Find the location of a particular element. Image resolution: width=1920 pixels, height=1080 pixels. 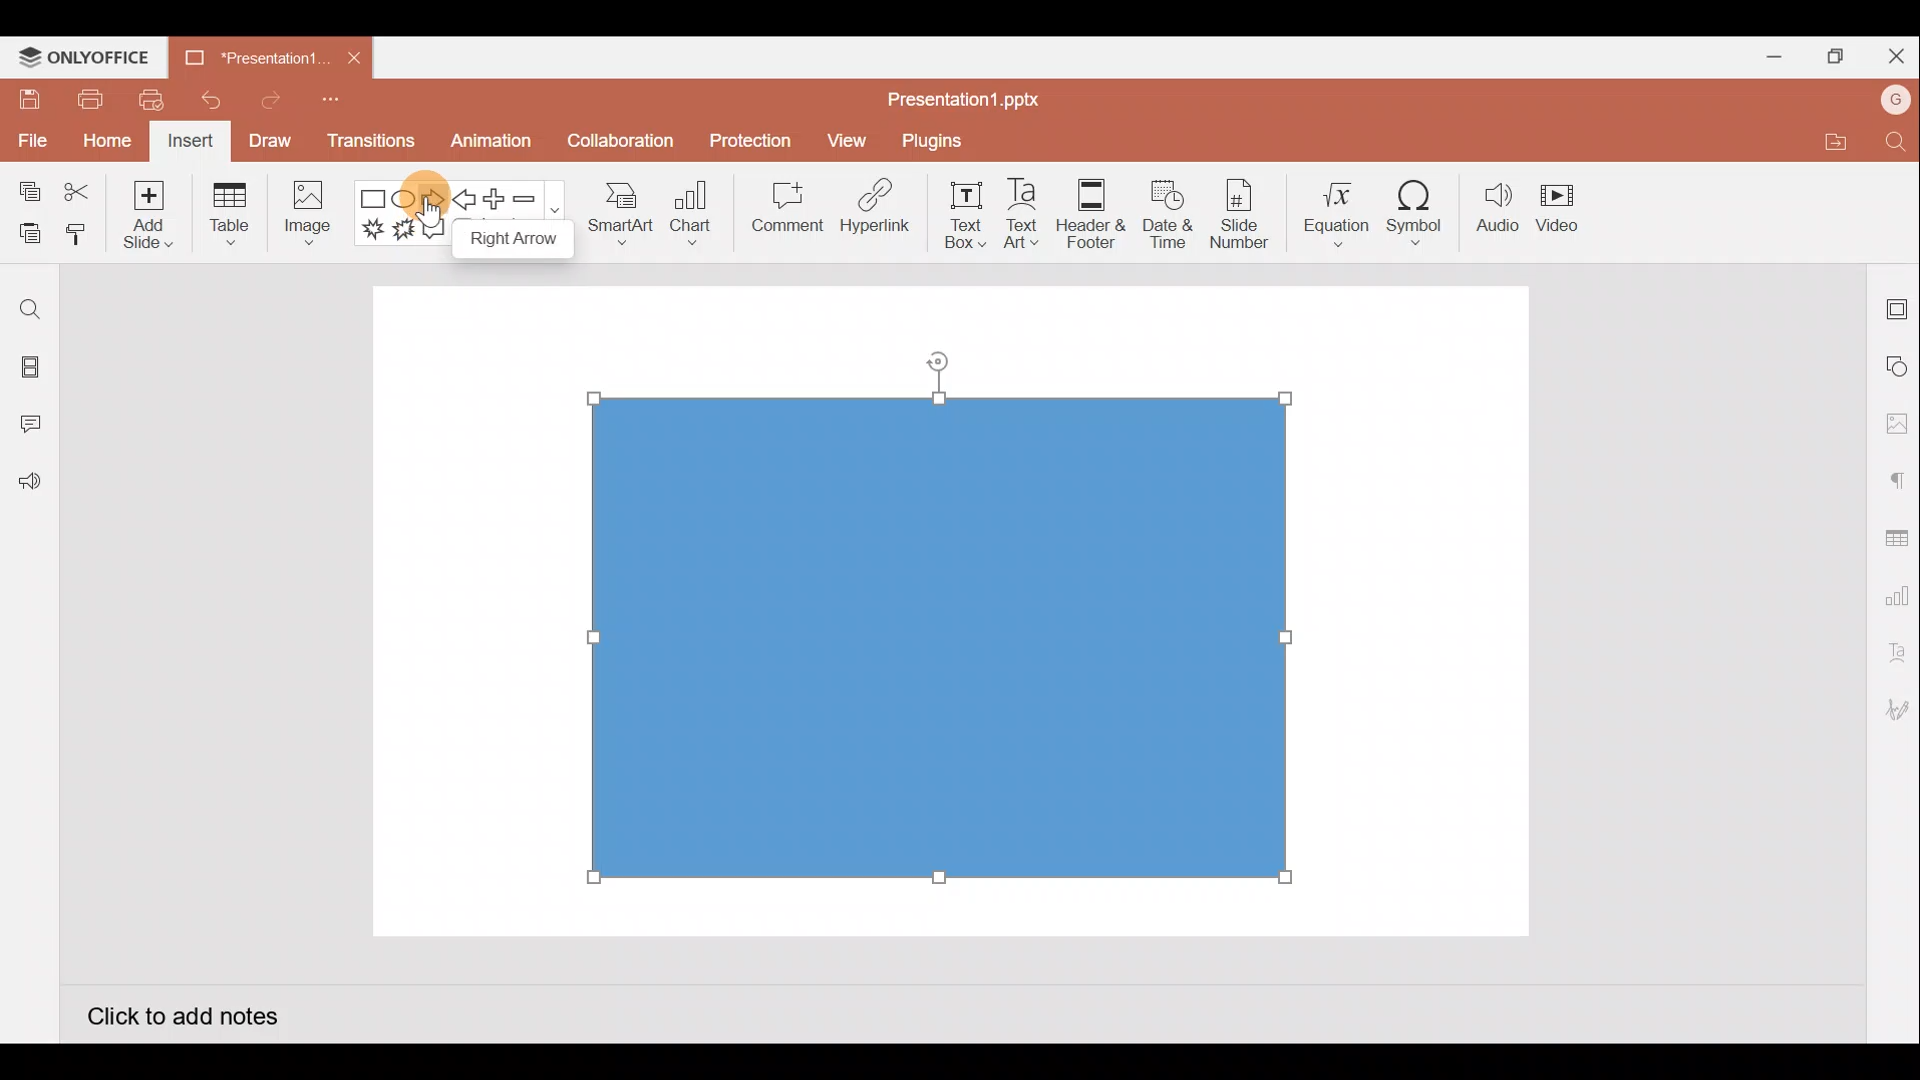

Rectangular callout is located at coordinates (434, 230).